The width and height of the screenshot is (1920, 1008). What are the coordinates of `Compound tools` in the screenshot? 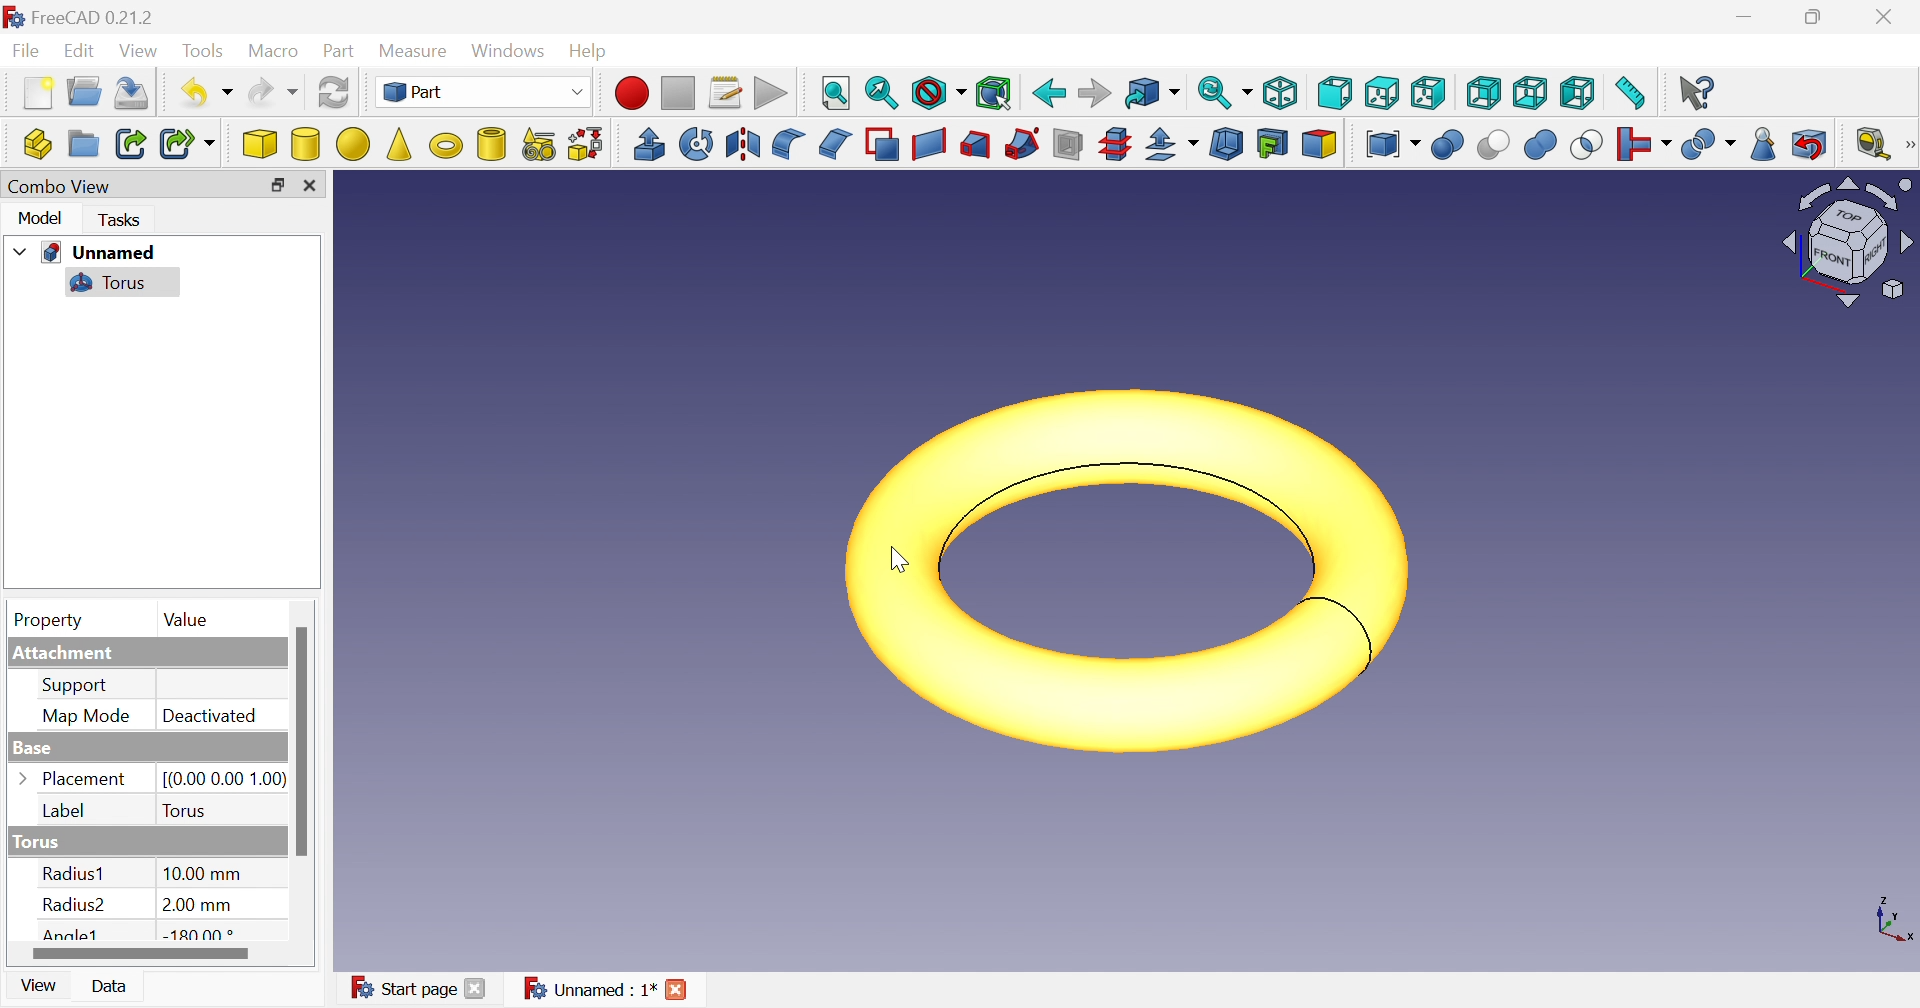 It's located at (1394, 145).